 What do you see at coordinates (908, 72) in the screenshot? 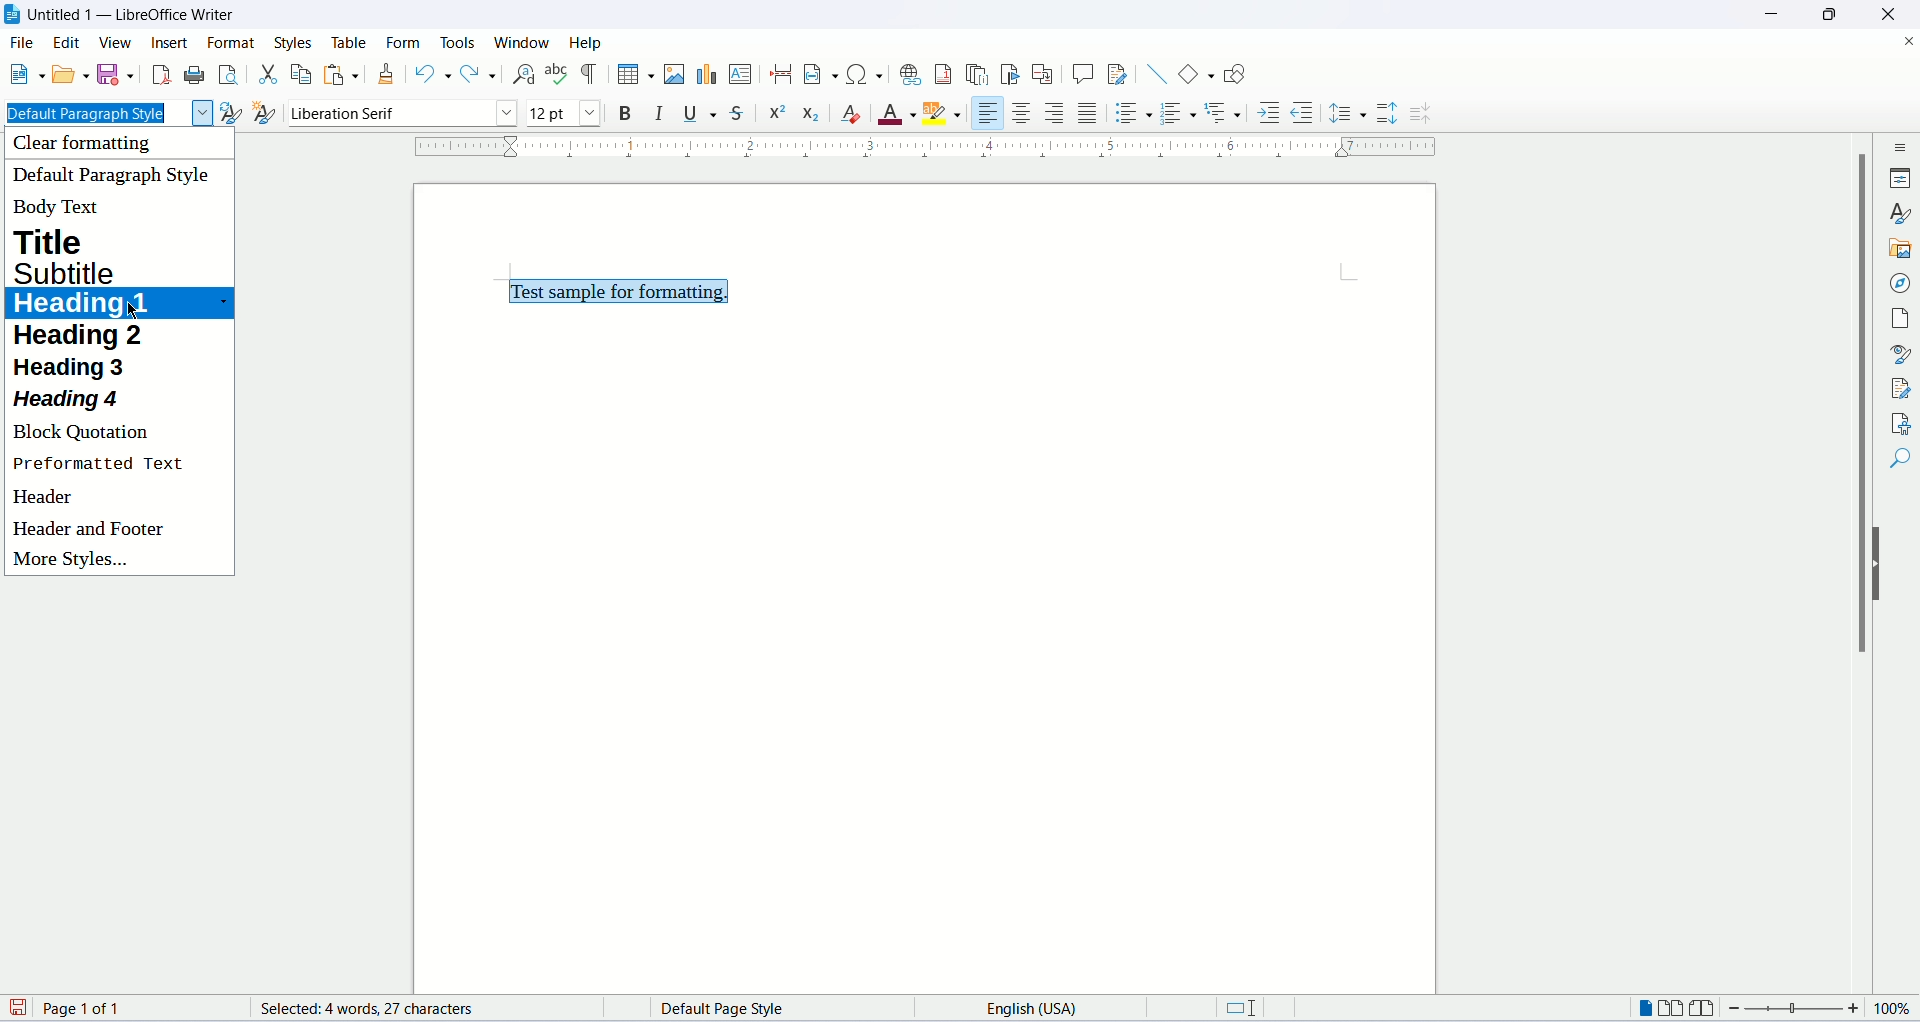
I see `insert hyperlink` at bounding box center [908, 72].